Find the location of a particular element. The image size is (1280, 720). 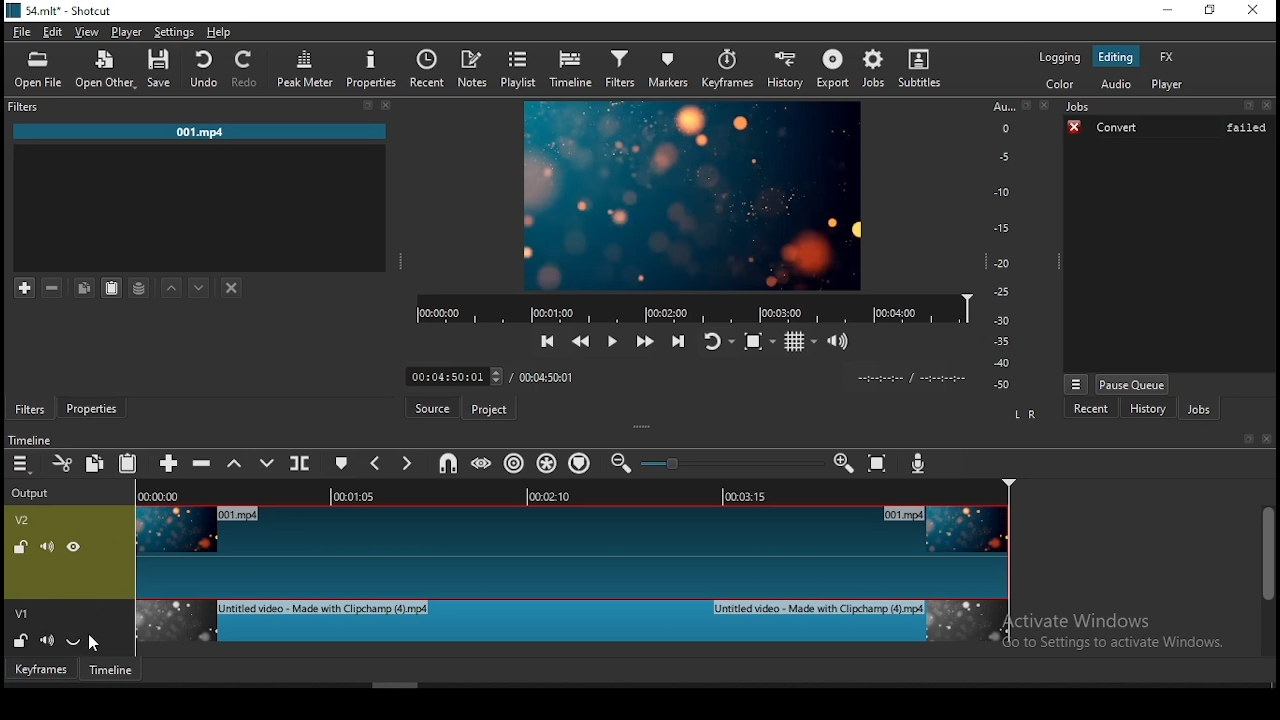

copy is located at coordinates (85, 286).